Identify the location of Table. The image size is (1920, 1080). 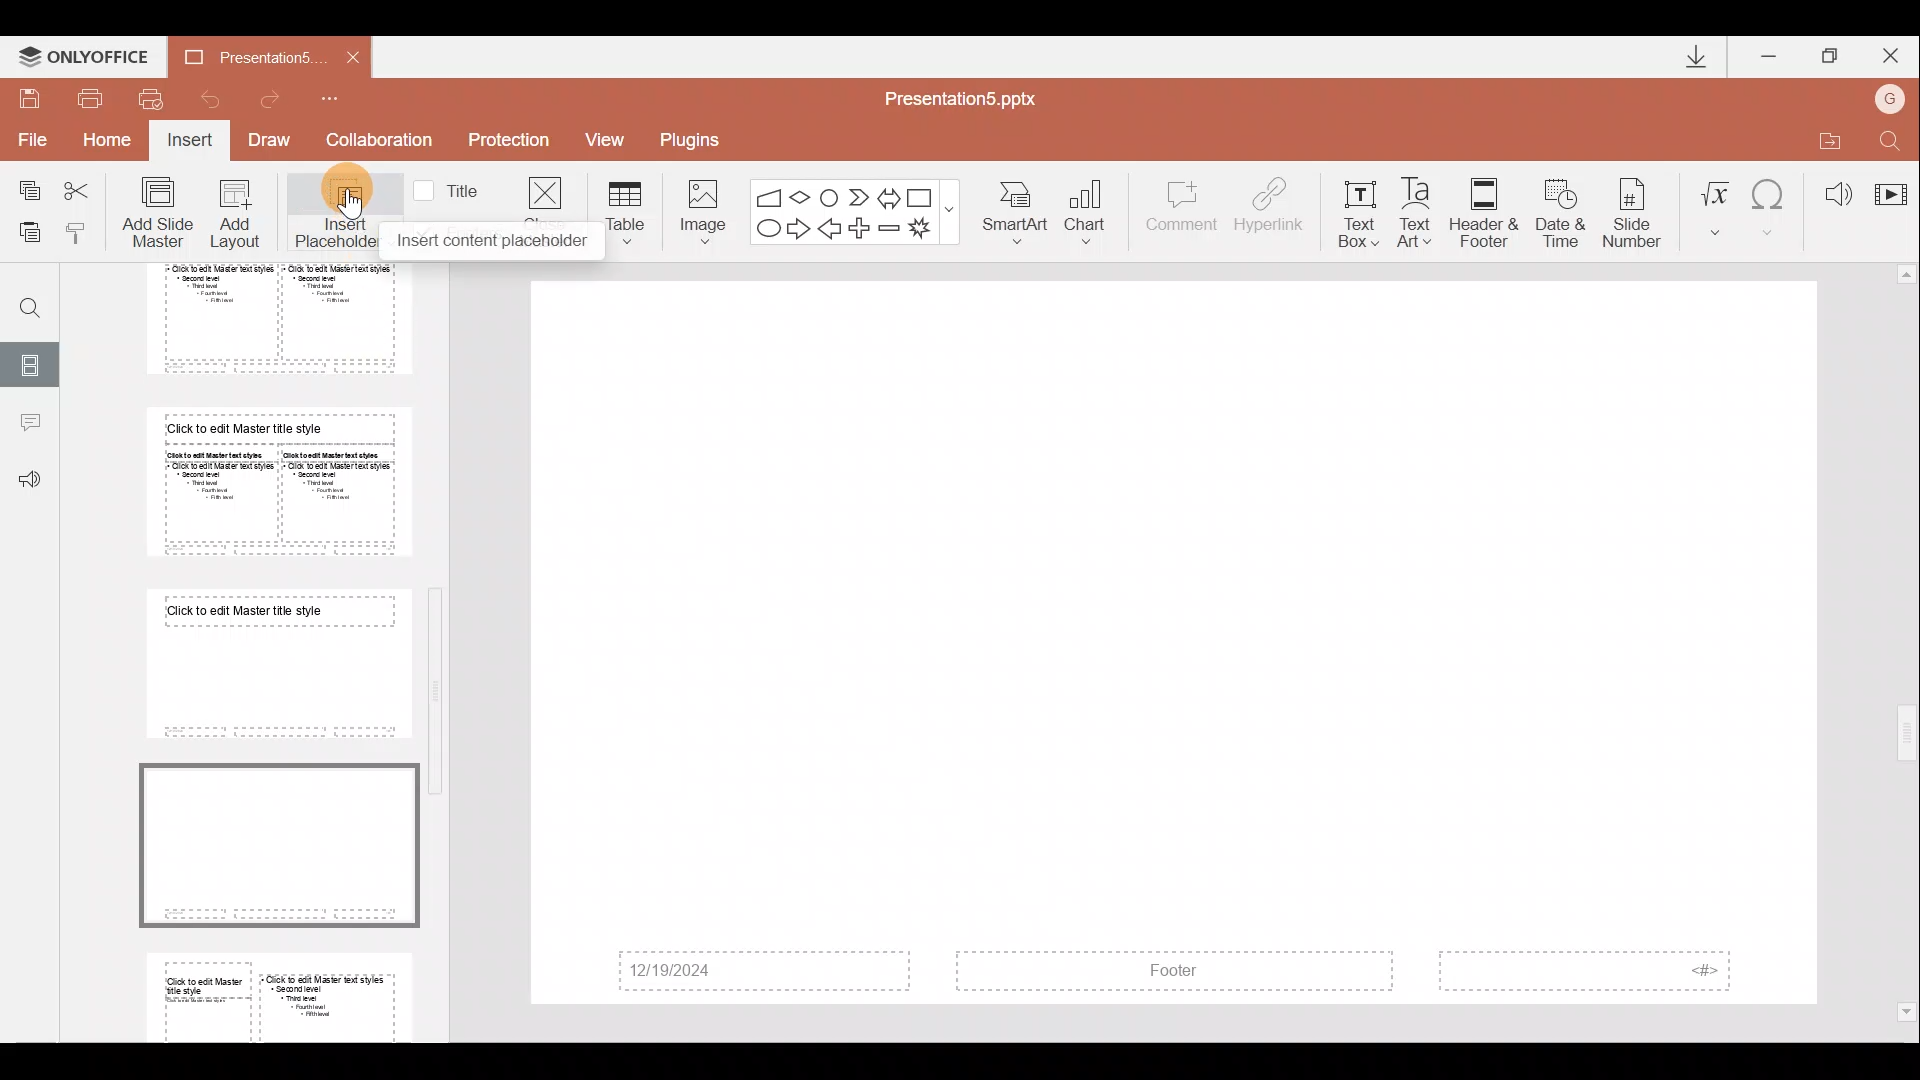
(628, 211).